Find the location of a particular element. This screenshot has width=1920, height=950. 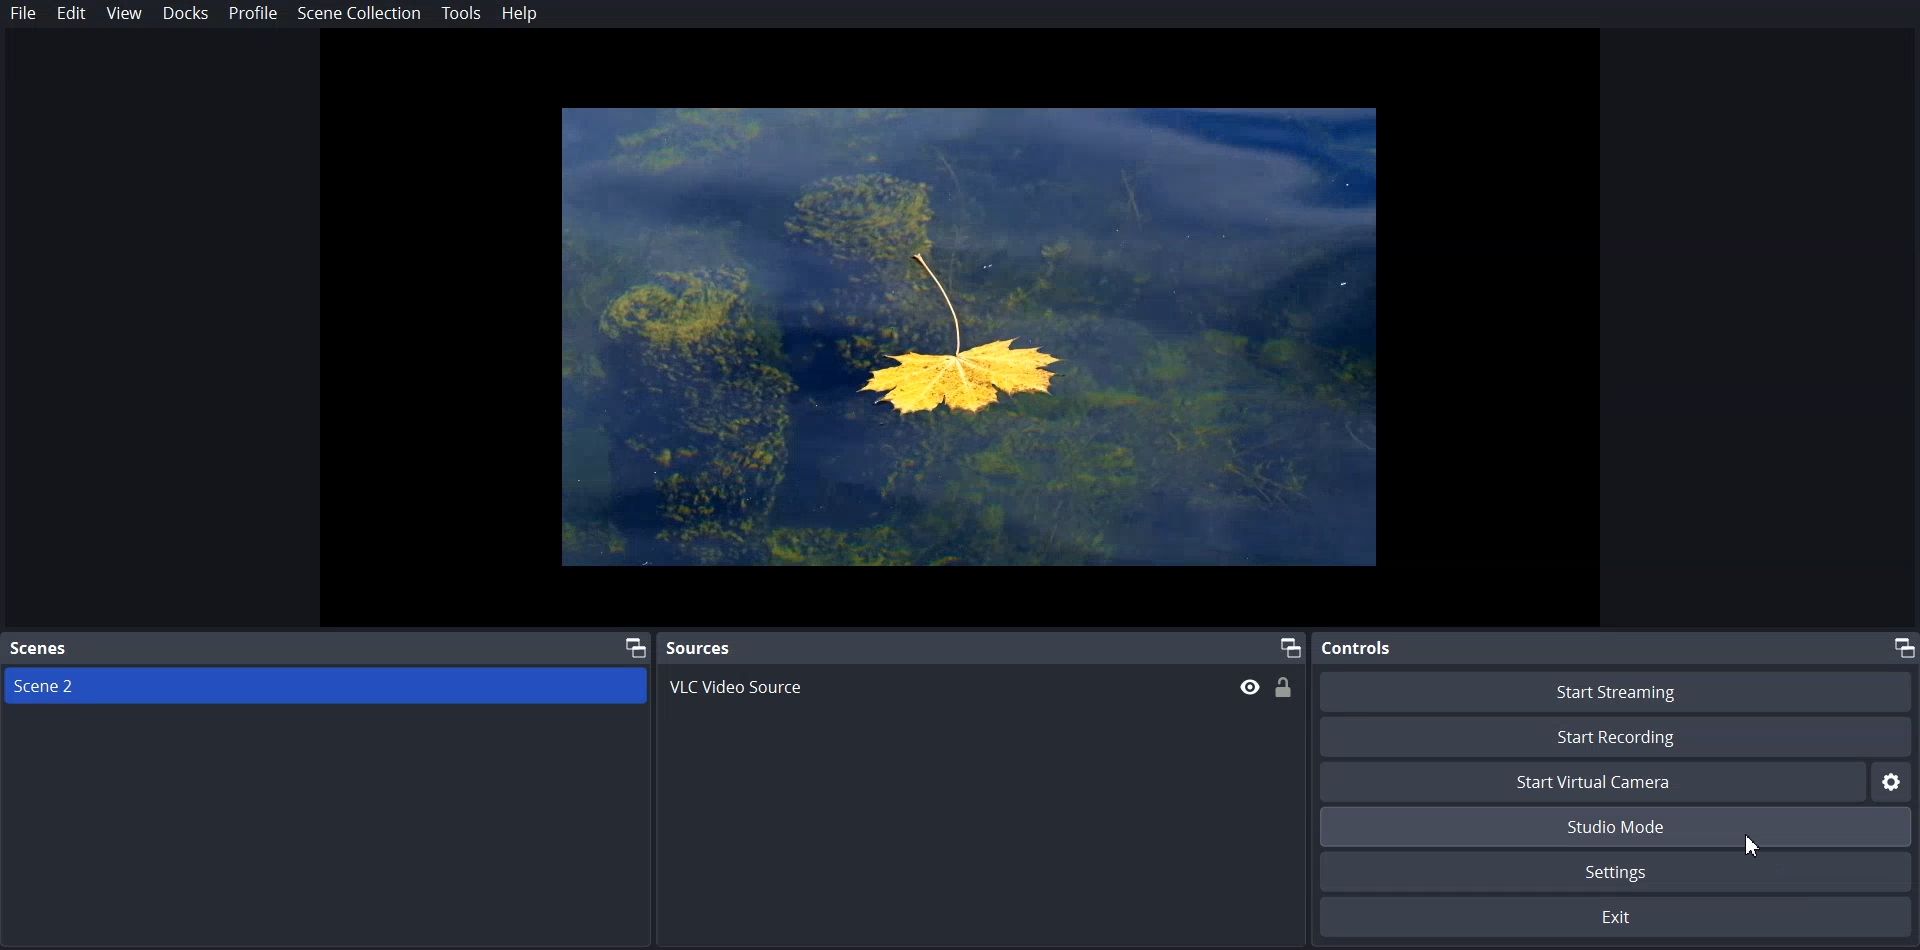

Help is located at coordinates (520, 14).